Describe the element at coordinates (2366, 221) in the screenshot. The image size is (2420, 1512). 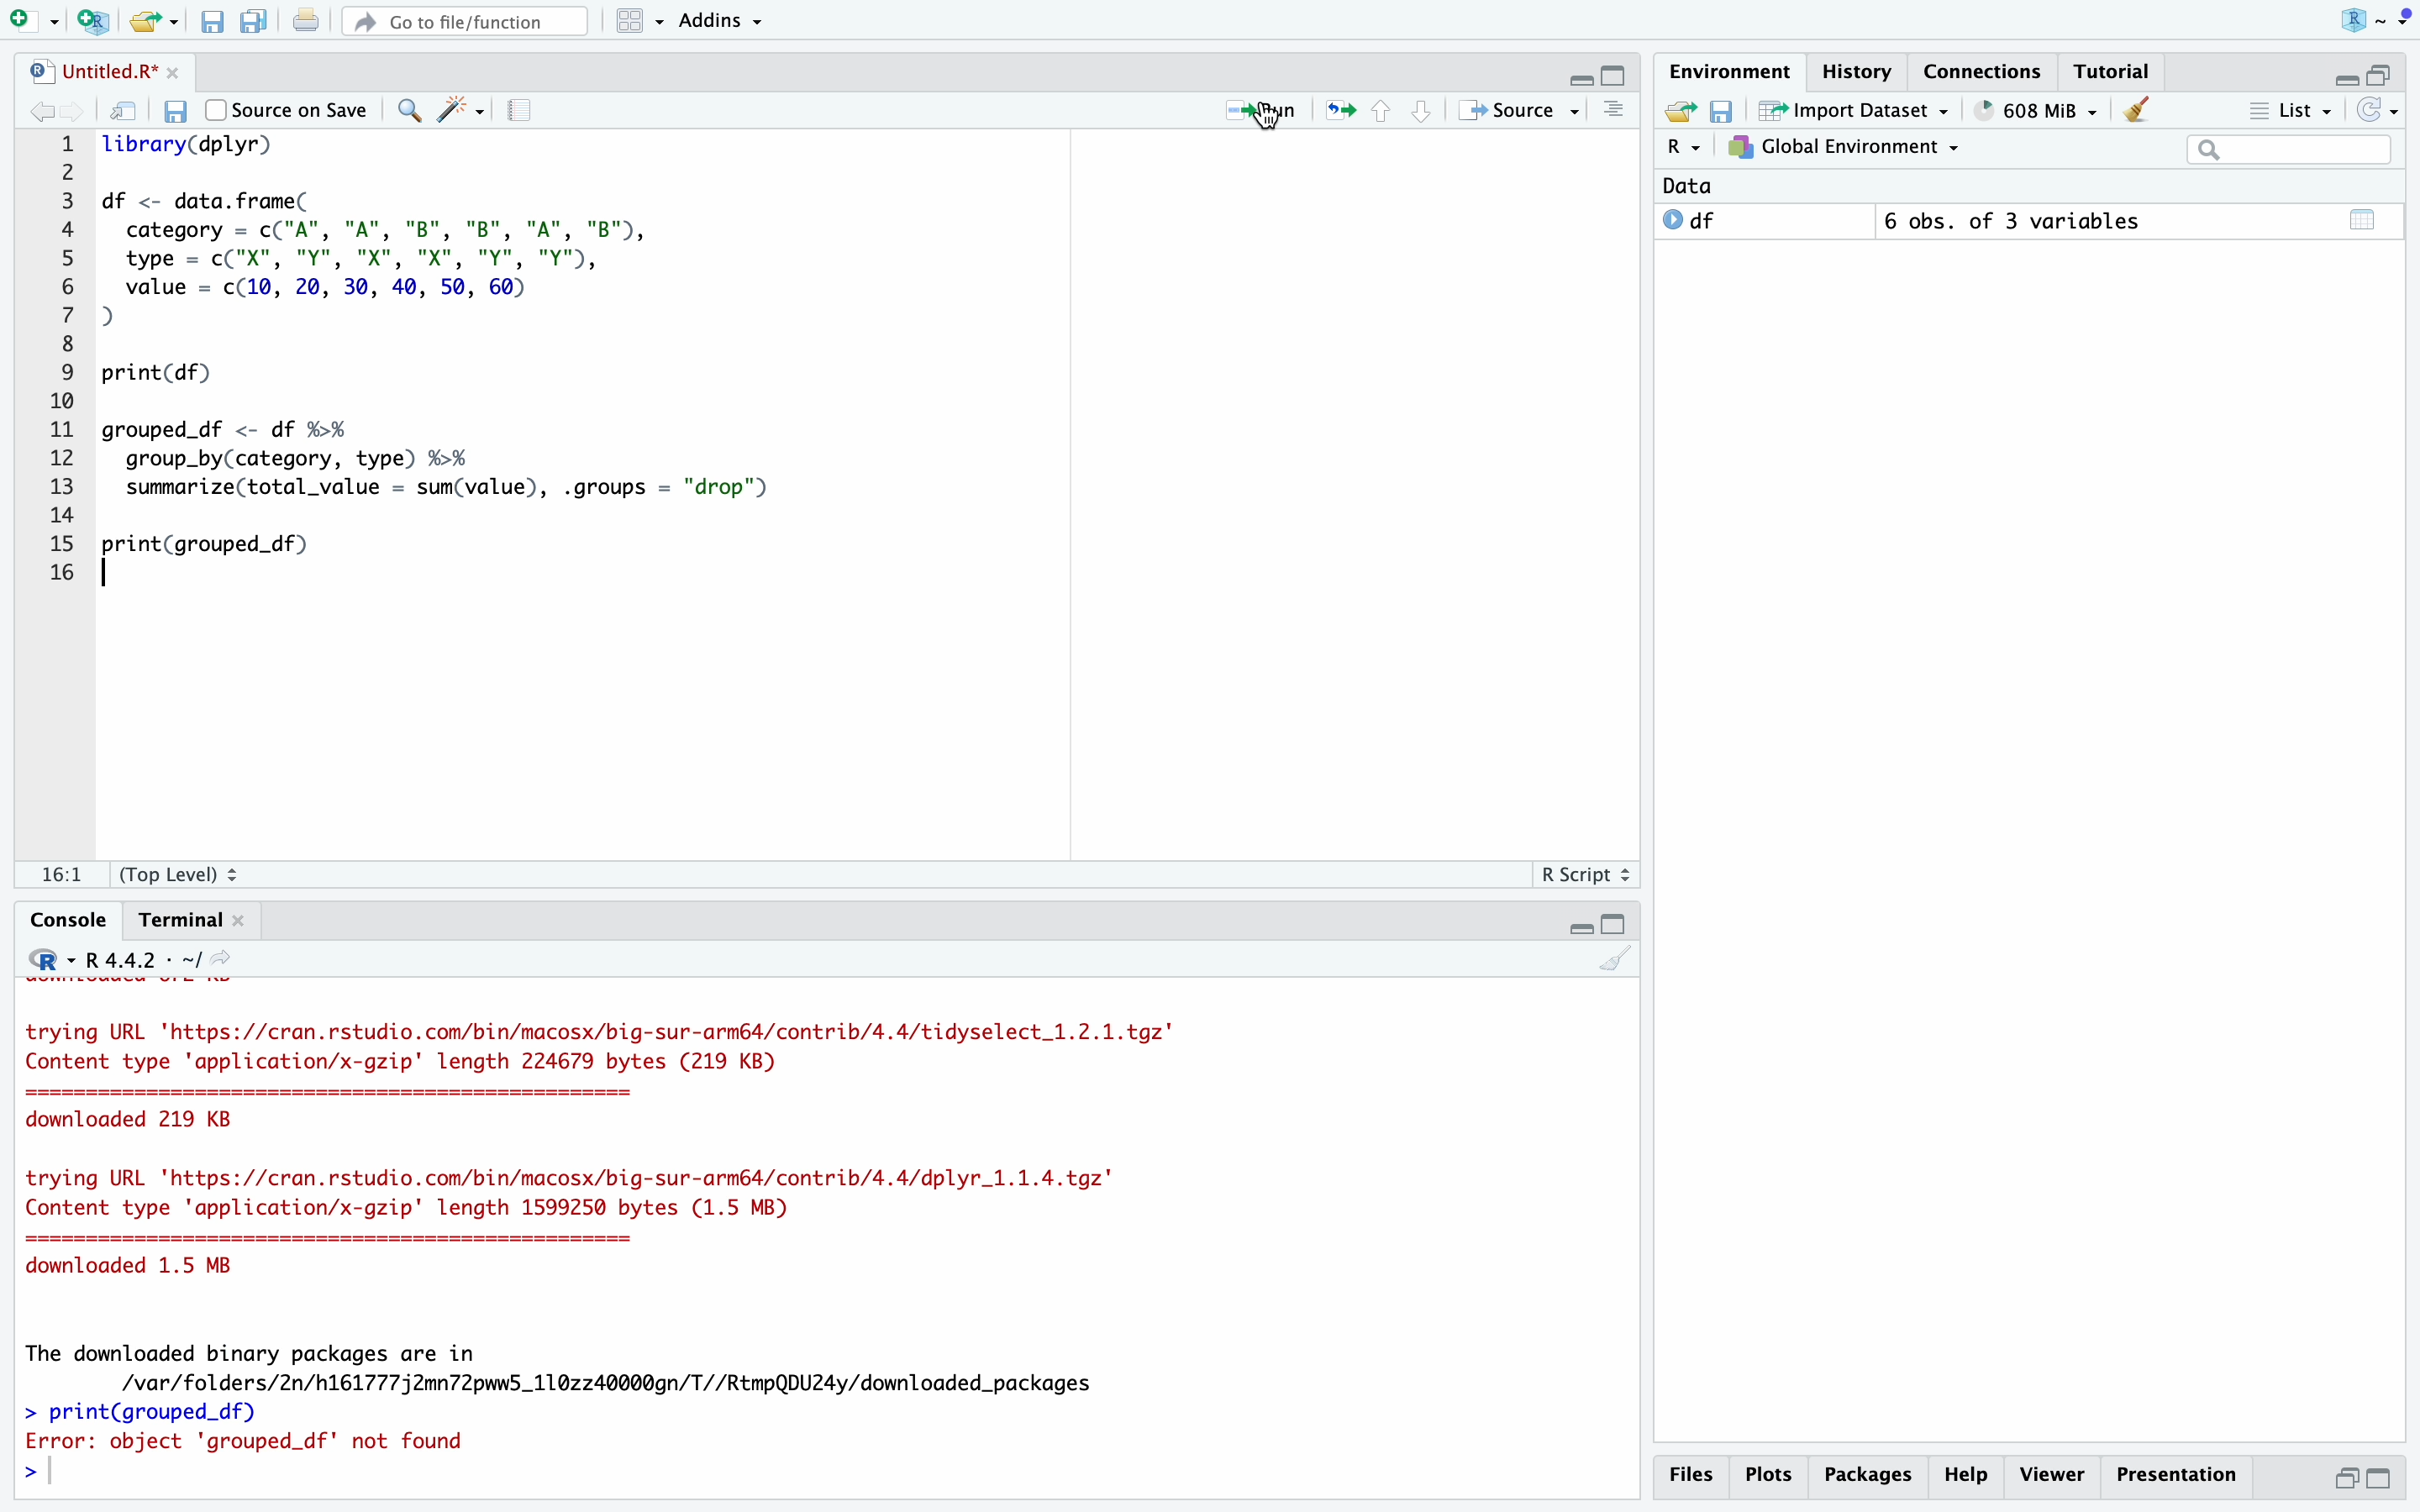
I see `Calender` at that location.